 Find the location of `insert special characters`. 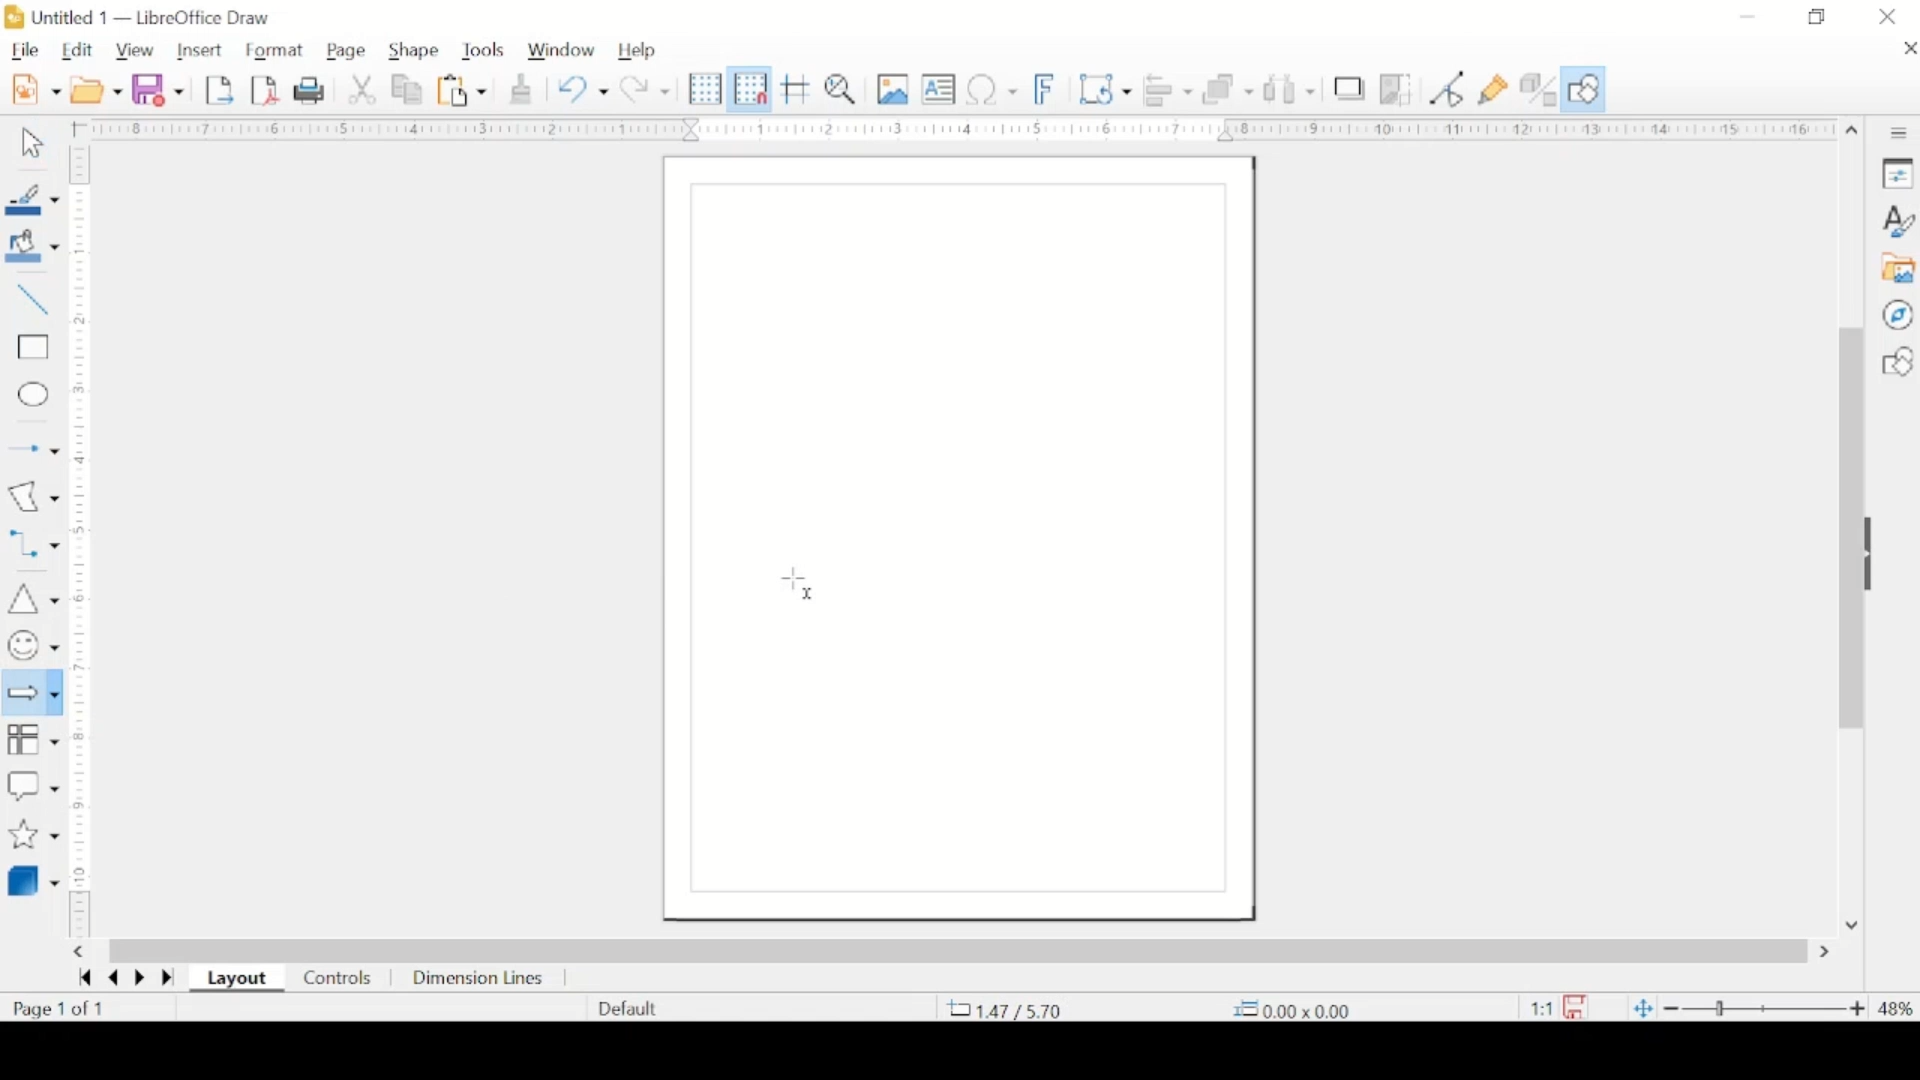

insert special characters is located at coordinates (992, 89).